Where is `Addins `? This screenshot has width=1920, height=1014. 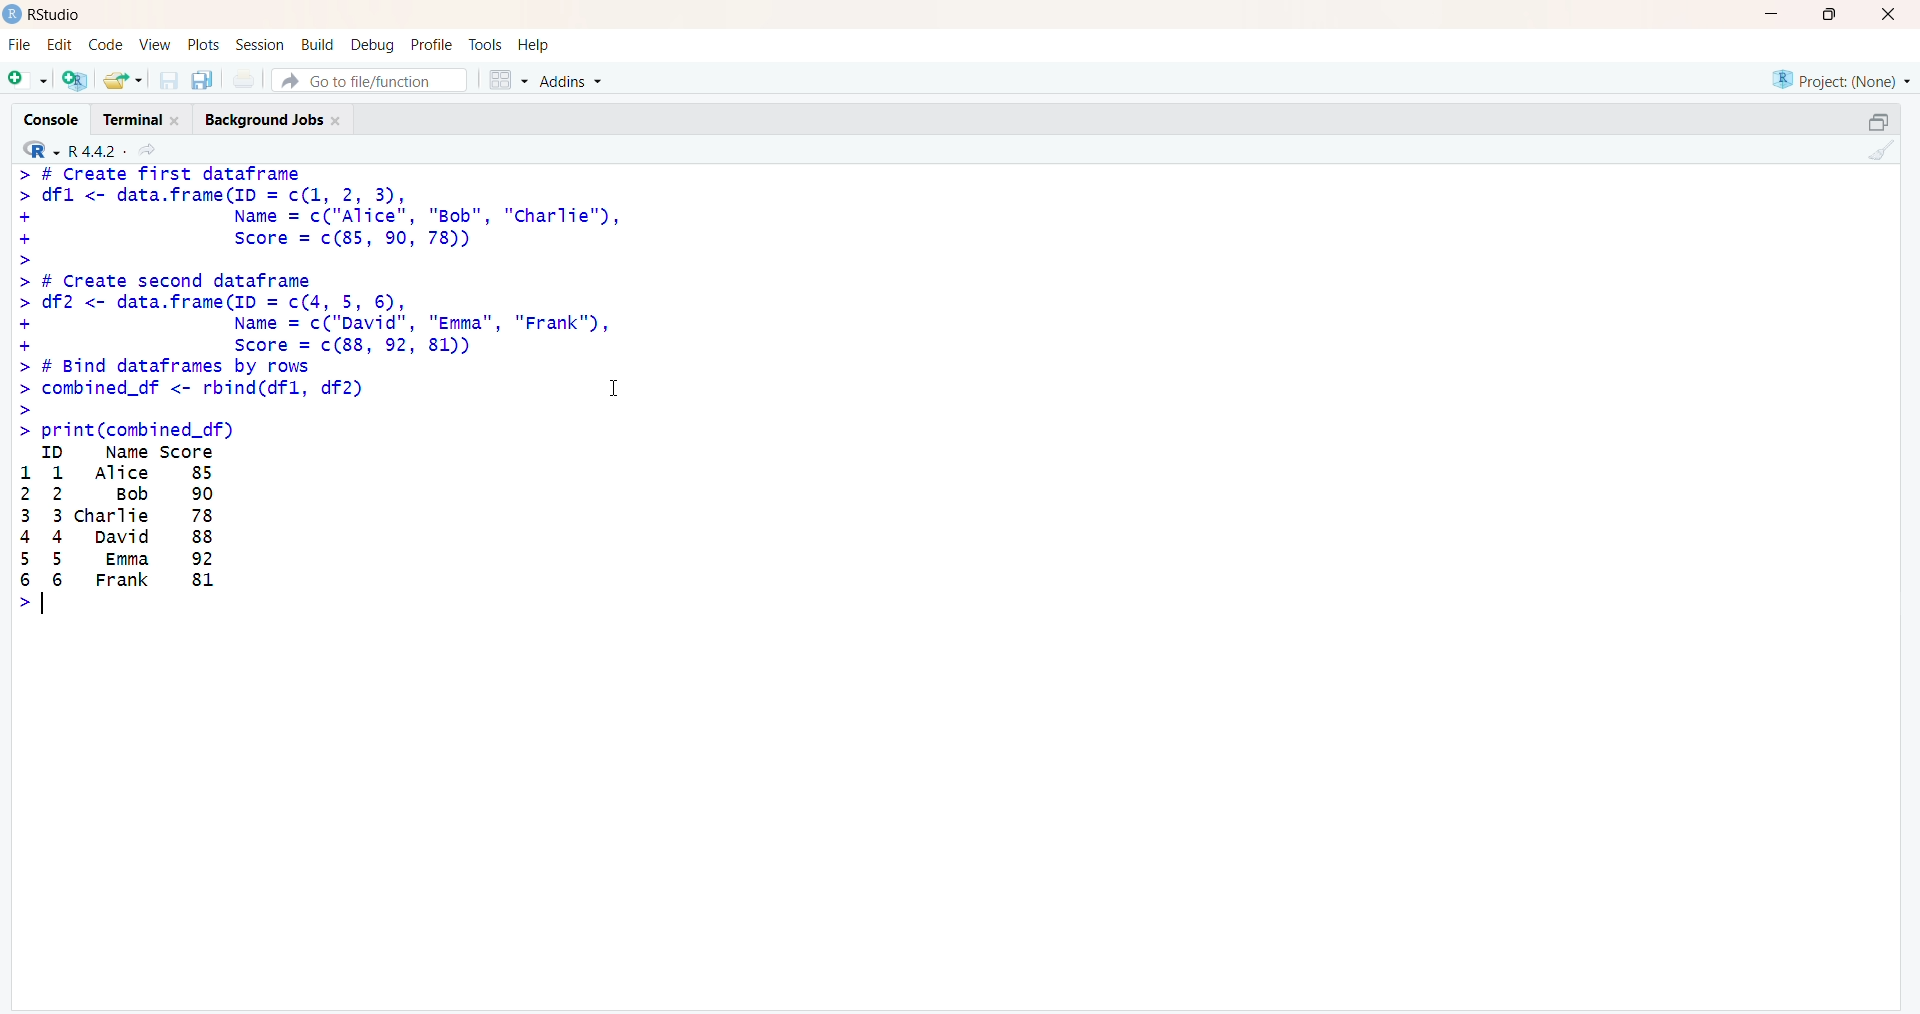 Addins  is located at coordinates (570, 81).